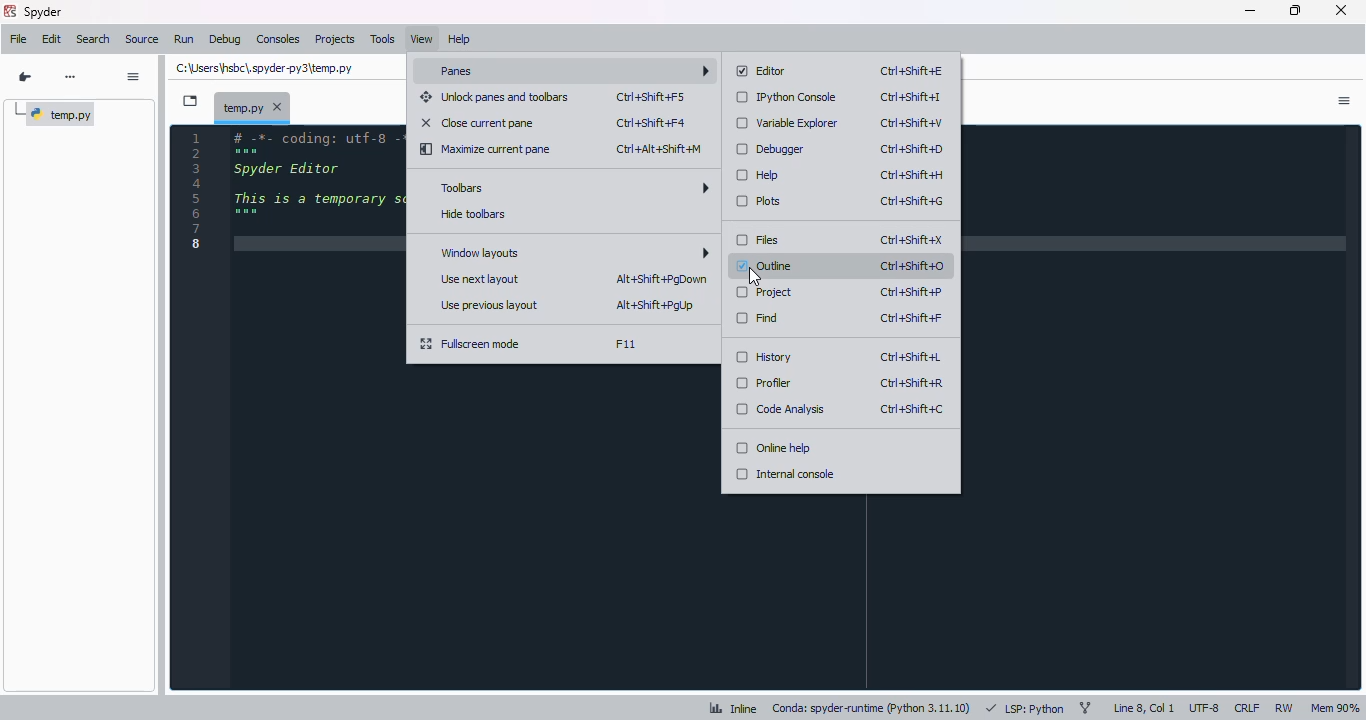 This screenshot has width=1366, height=720. What do you see at coordinates (488, 305) in the screenshot?
I see `use previous layout` at bounding box center [488, 305].